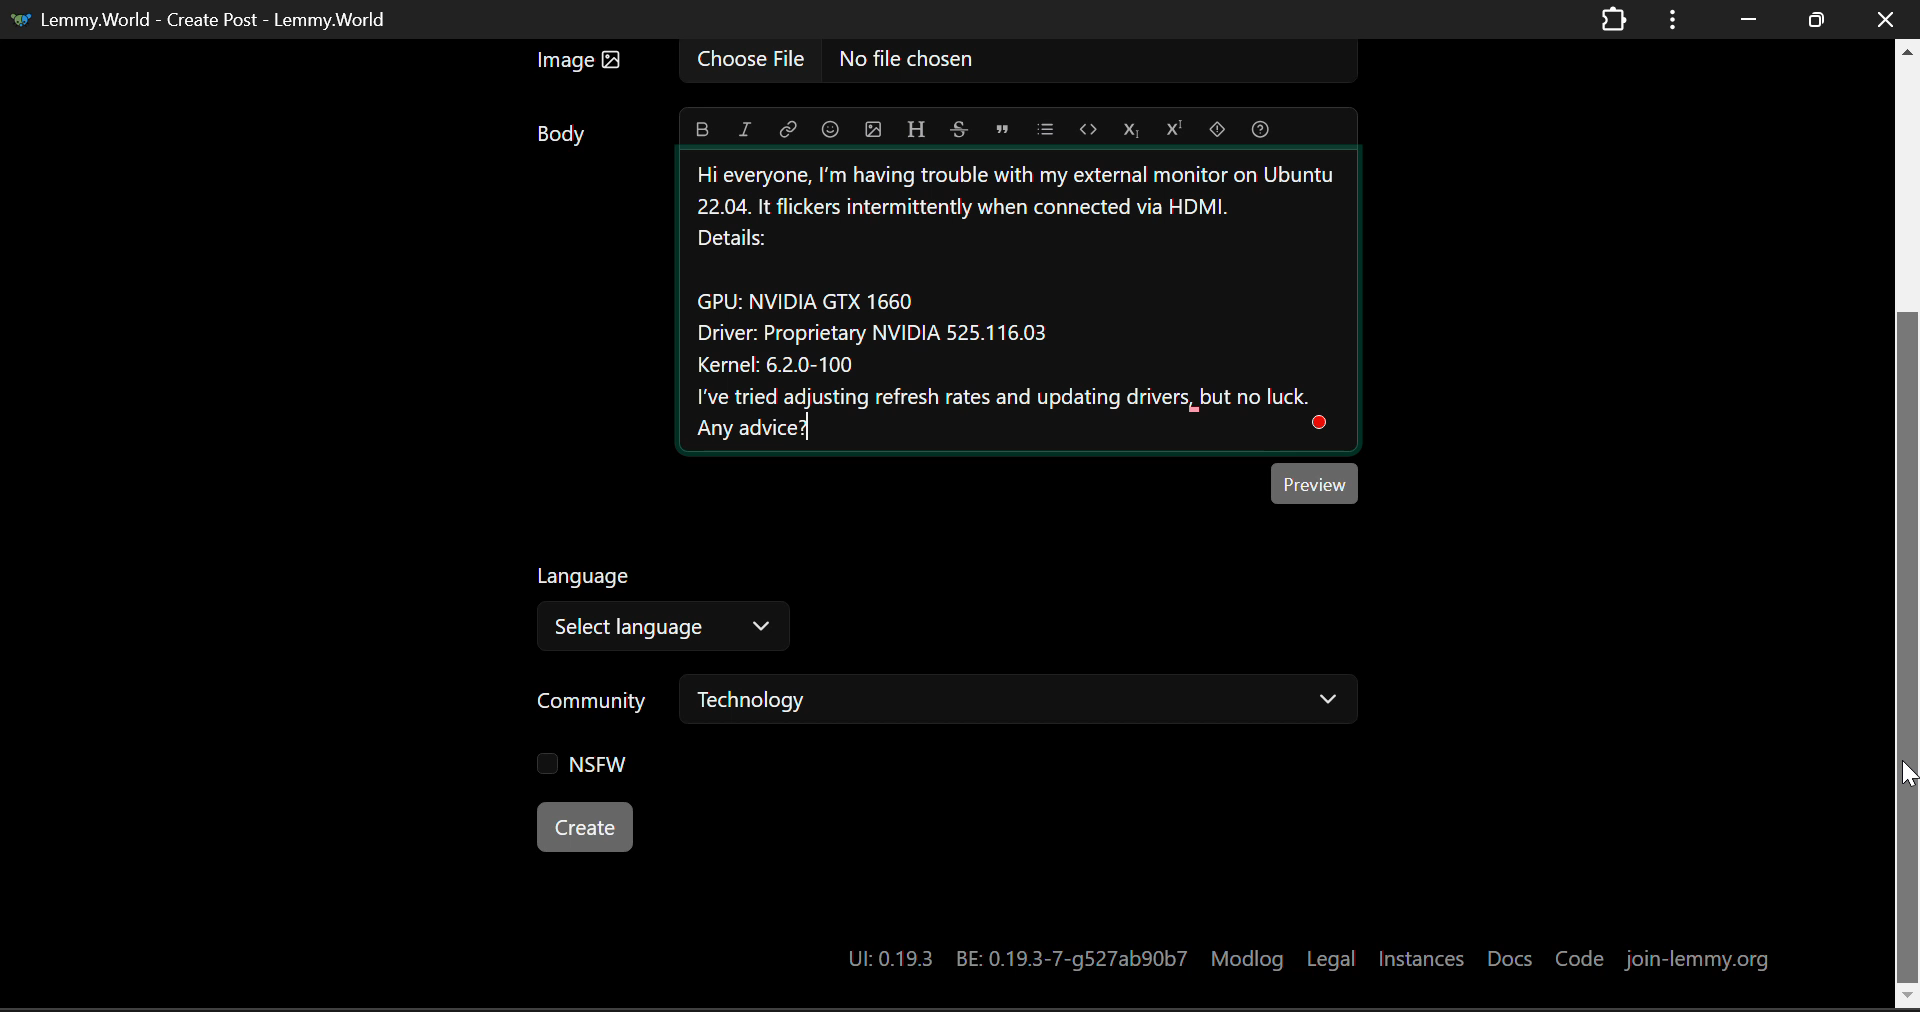 This screenshot has width=1920, height=1012. I want to click on Subscript, so click(1130, 126).